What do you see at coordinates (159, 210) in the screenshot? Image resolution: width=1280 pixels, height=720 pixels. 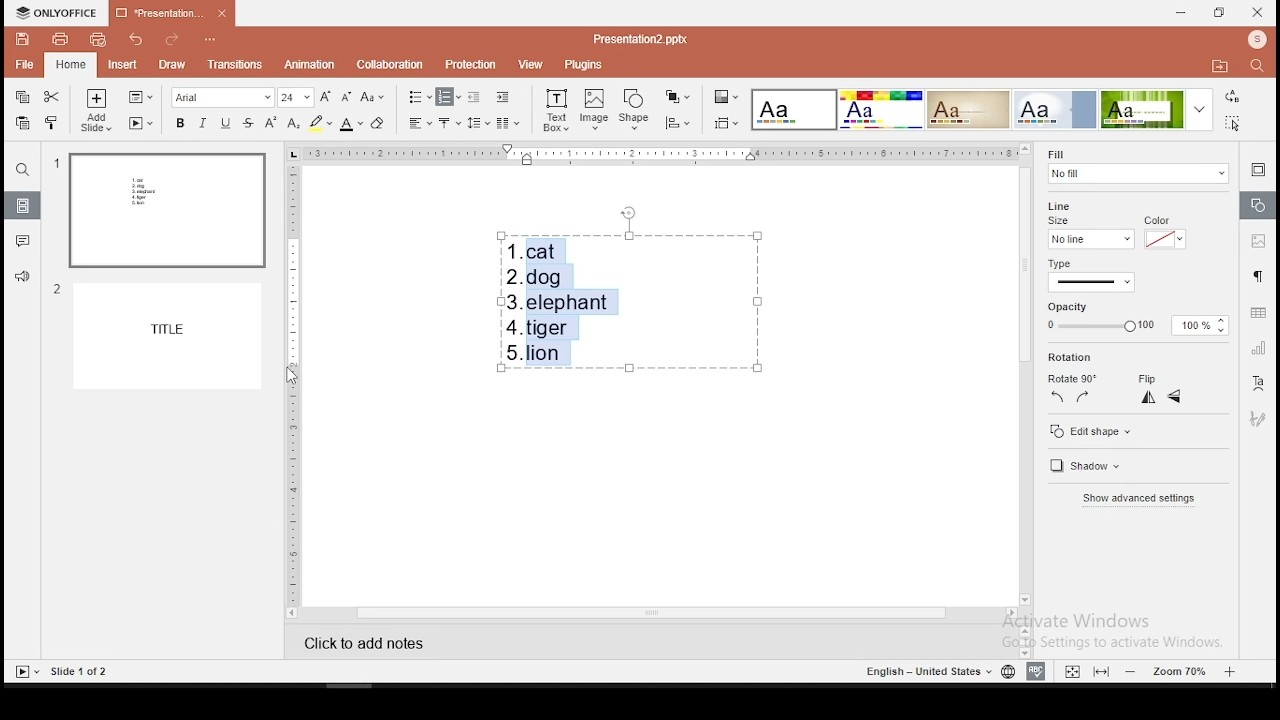 I see `slide 1` at bounding box center [159, 210].